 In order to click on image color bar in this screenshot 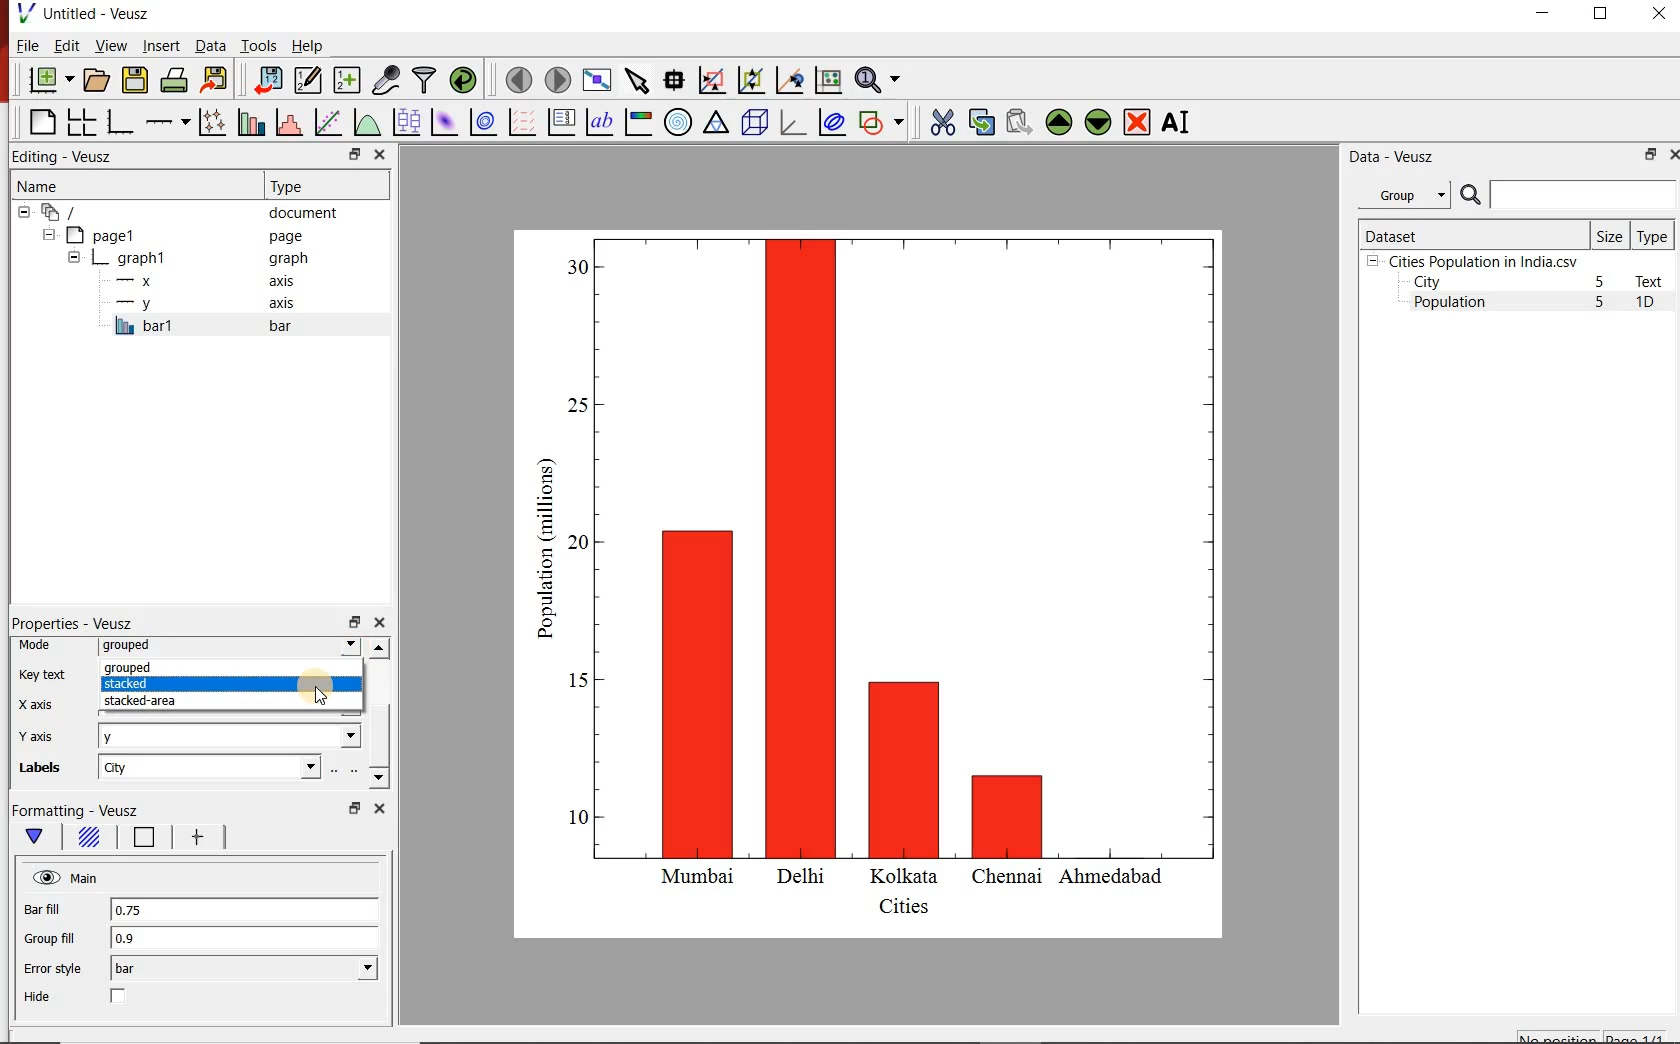, I will do `click(638, 122)`.